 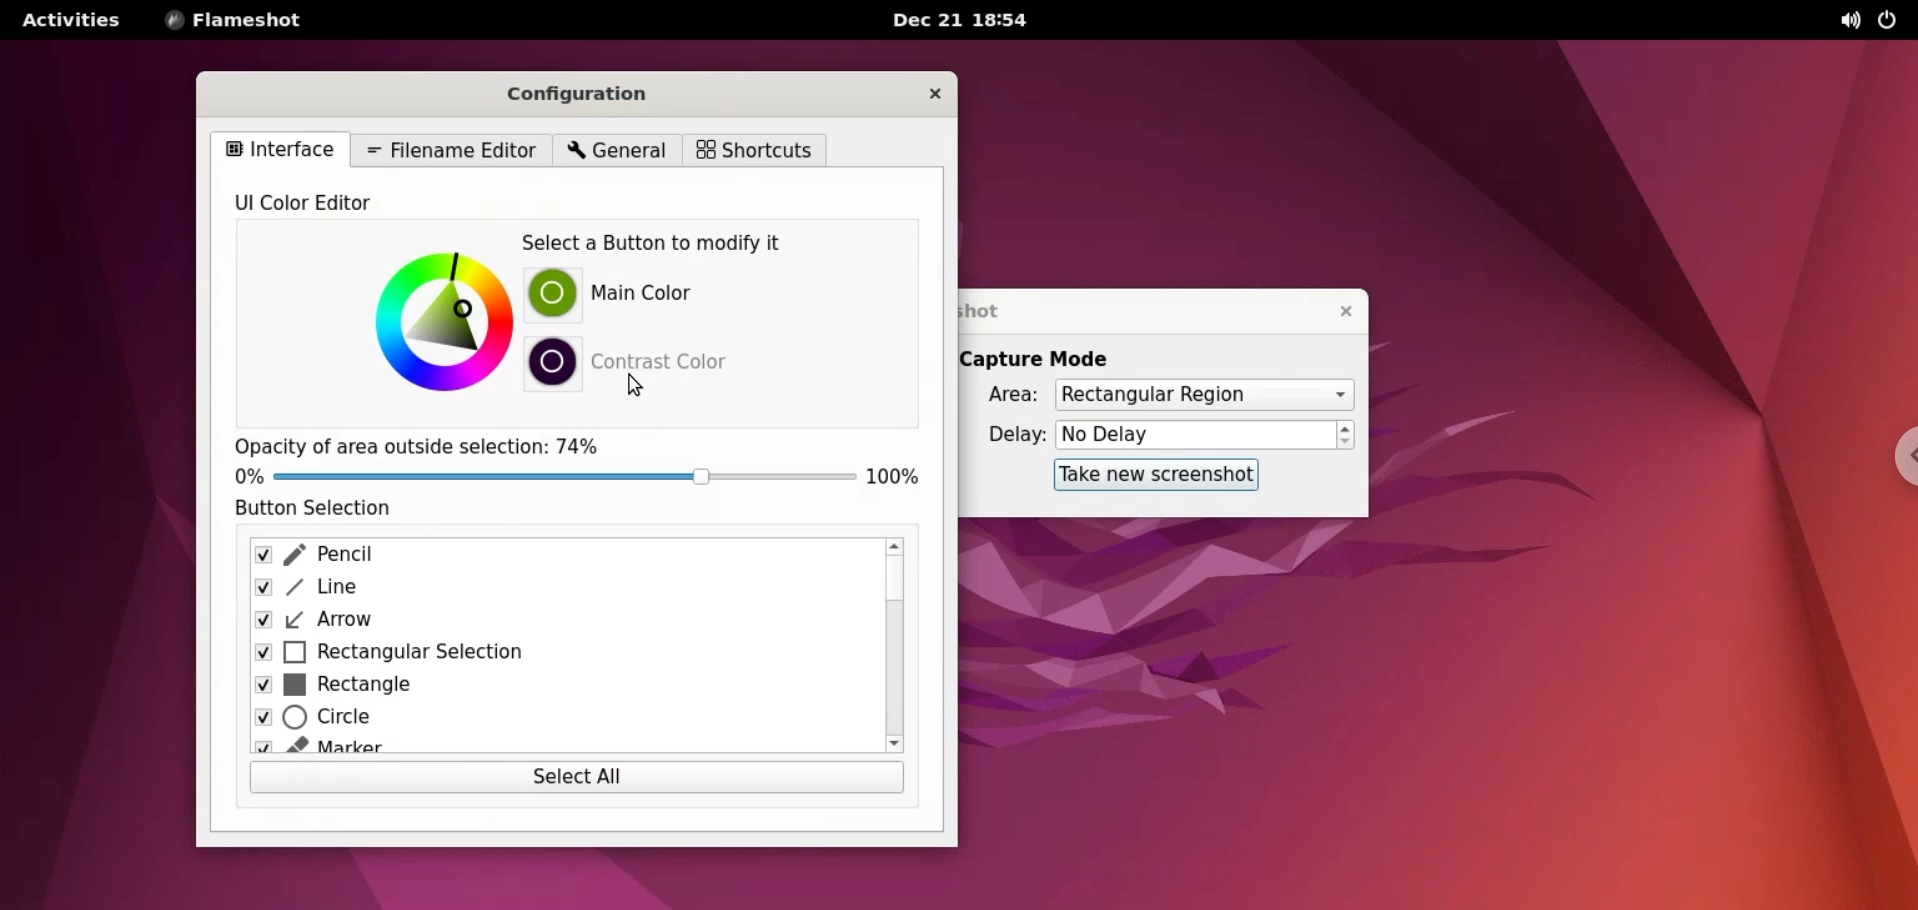 I want to click on activities , so click(x=69, y=20).